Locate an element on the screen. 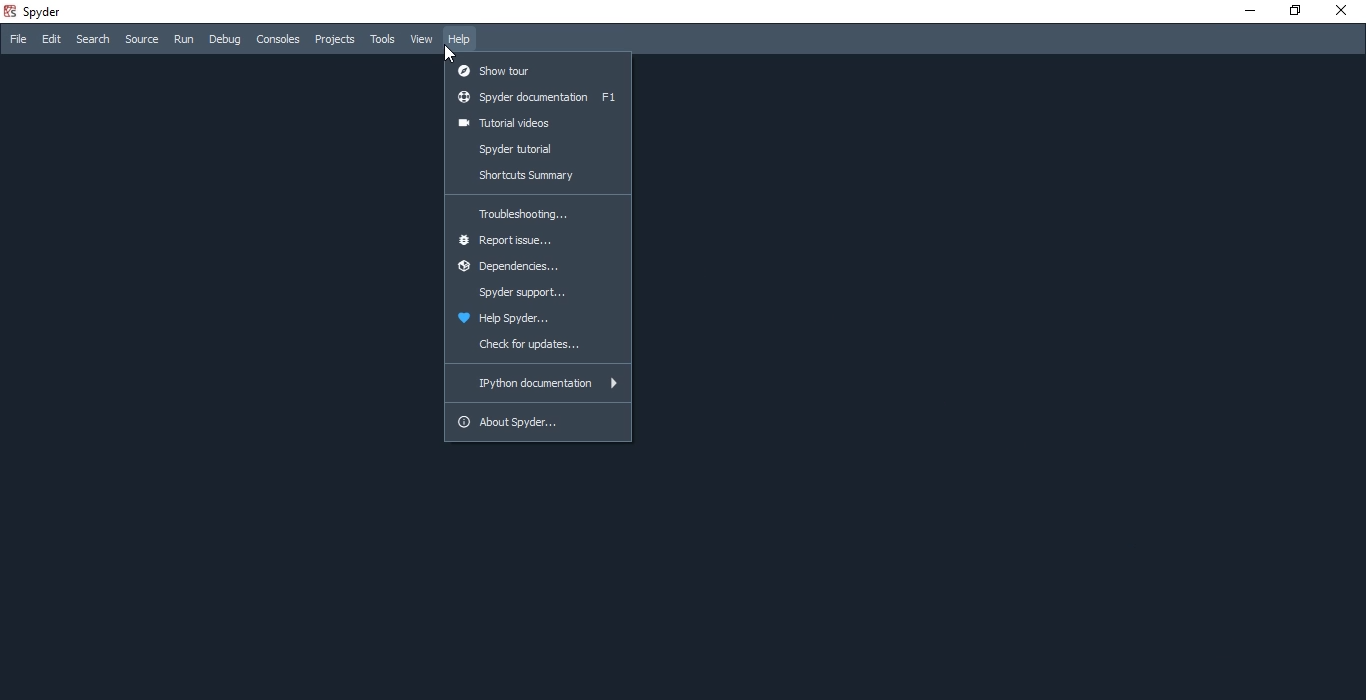 Image resolution: width=1366 pixels, height=700 pixels. minimise is located at coordinates (1245, 10).